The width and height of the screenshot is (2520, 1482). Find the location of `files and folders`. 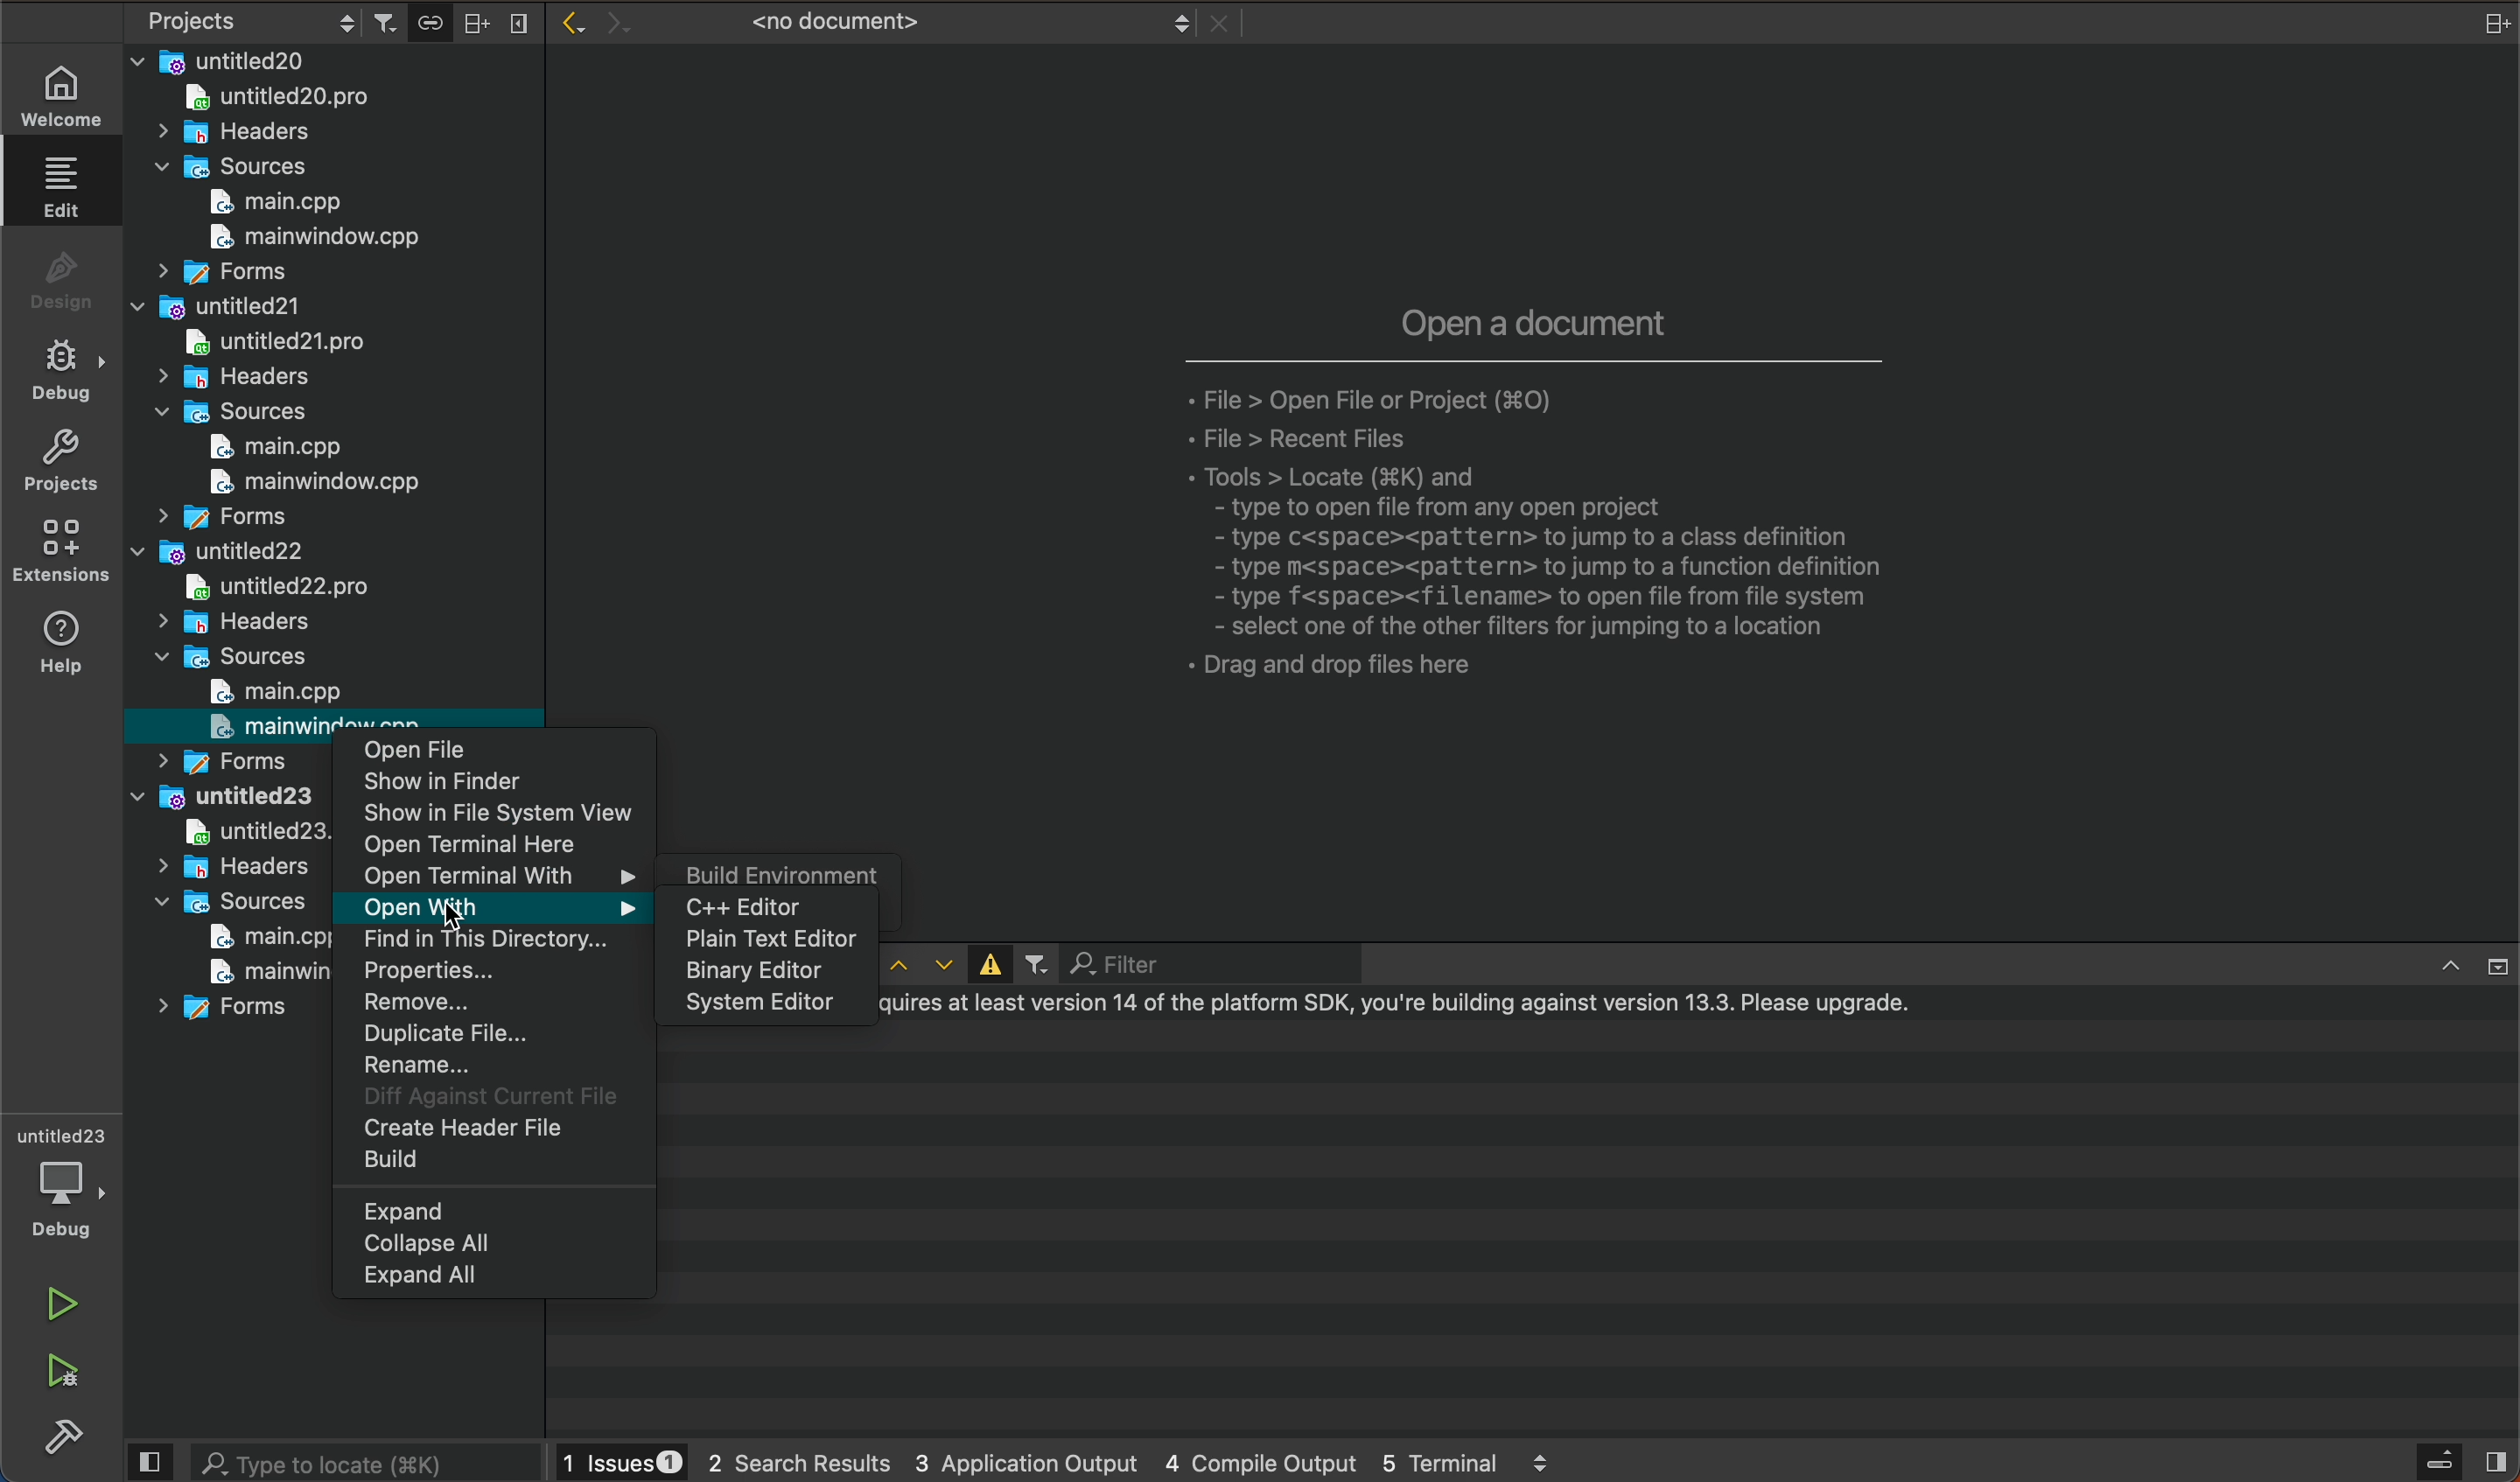

files and folders is located at coordinates (331, 60).